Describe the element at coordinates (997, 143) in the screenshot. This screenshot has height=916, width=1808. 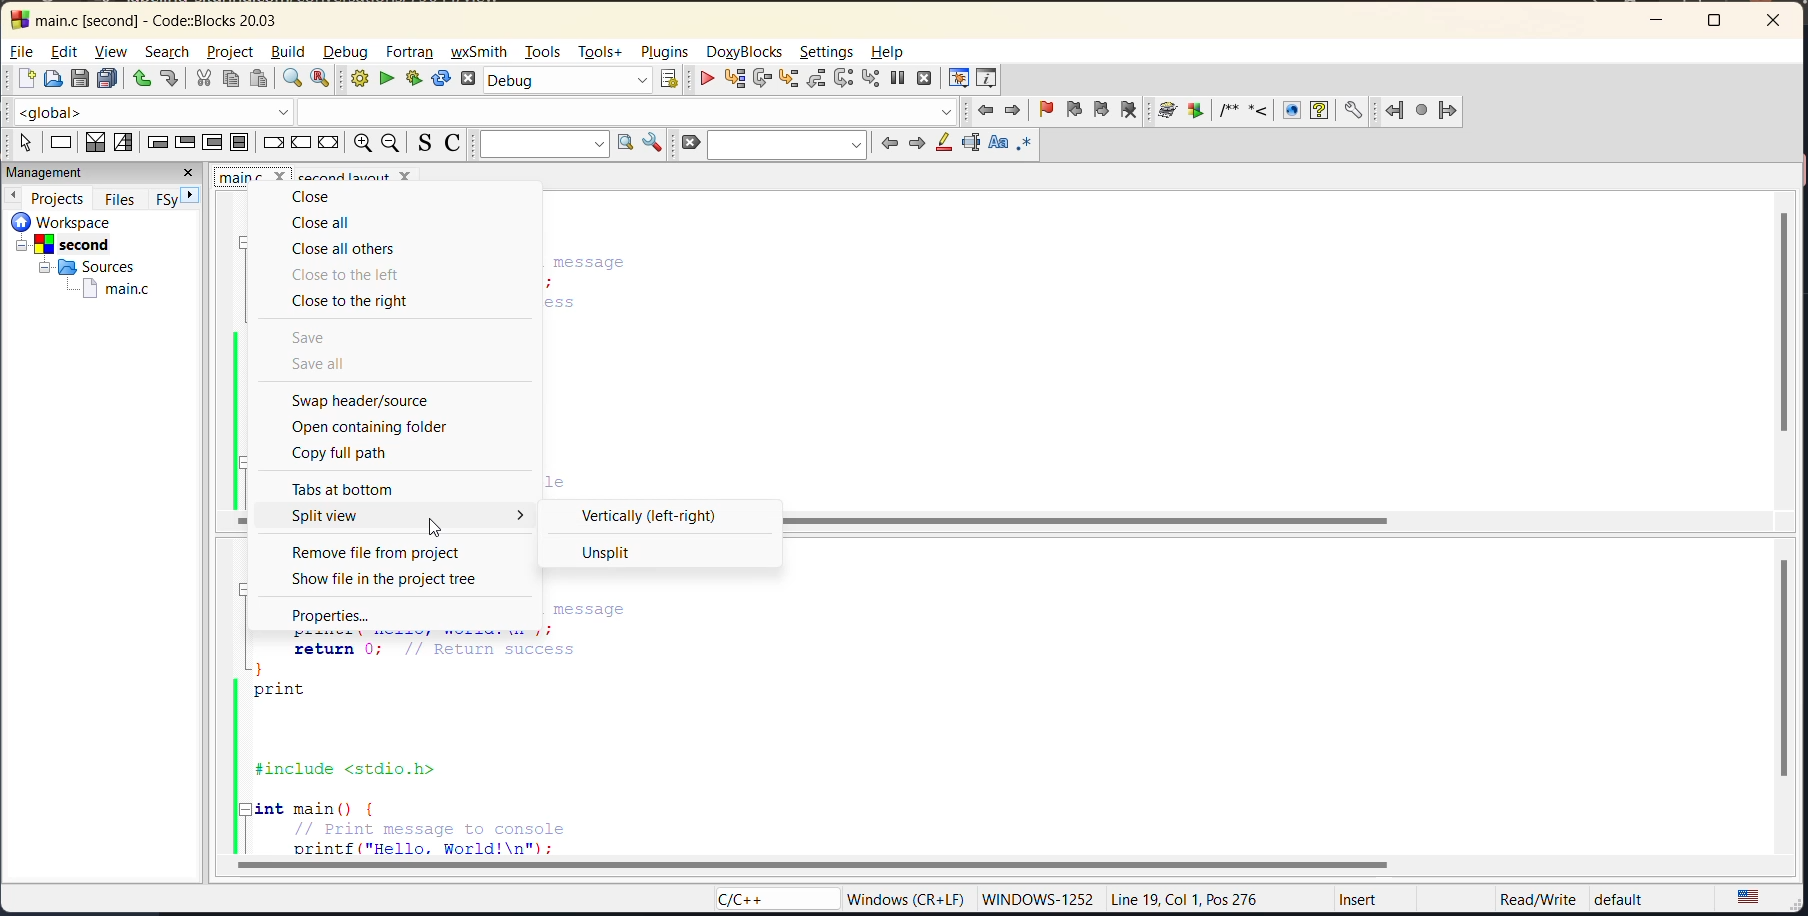
I see `match case` at that location.